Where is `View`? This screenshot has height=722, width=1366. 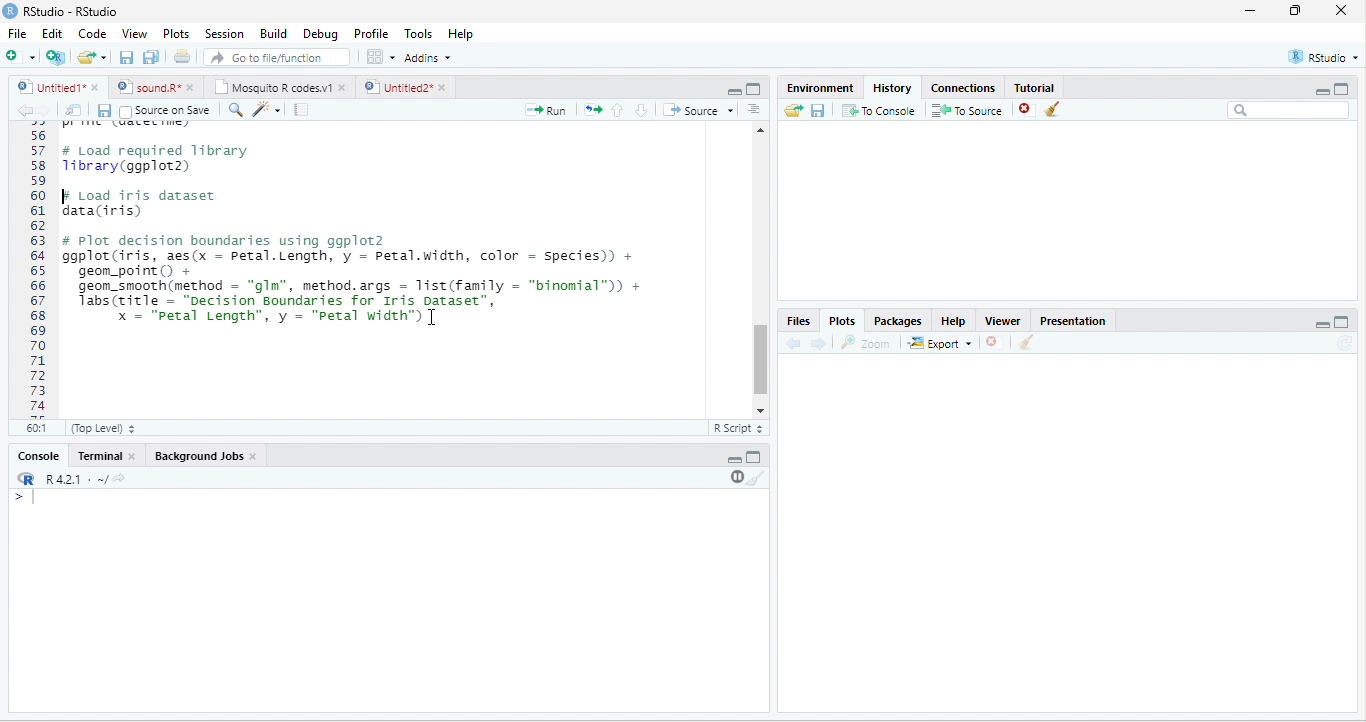 View is located at coordinates (134, 34).